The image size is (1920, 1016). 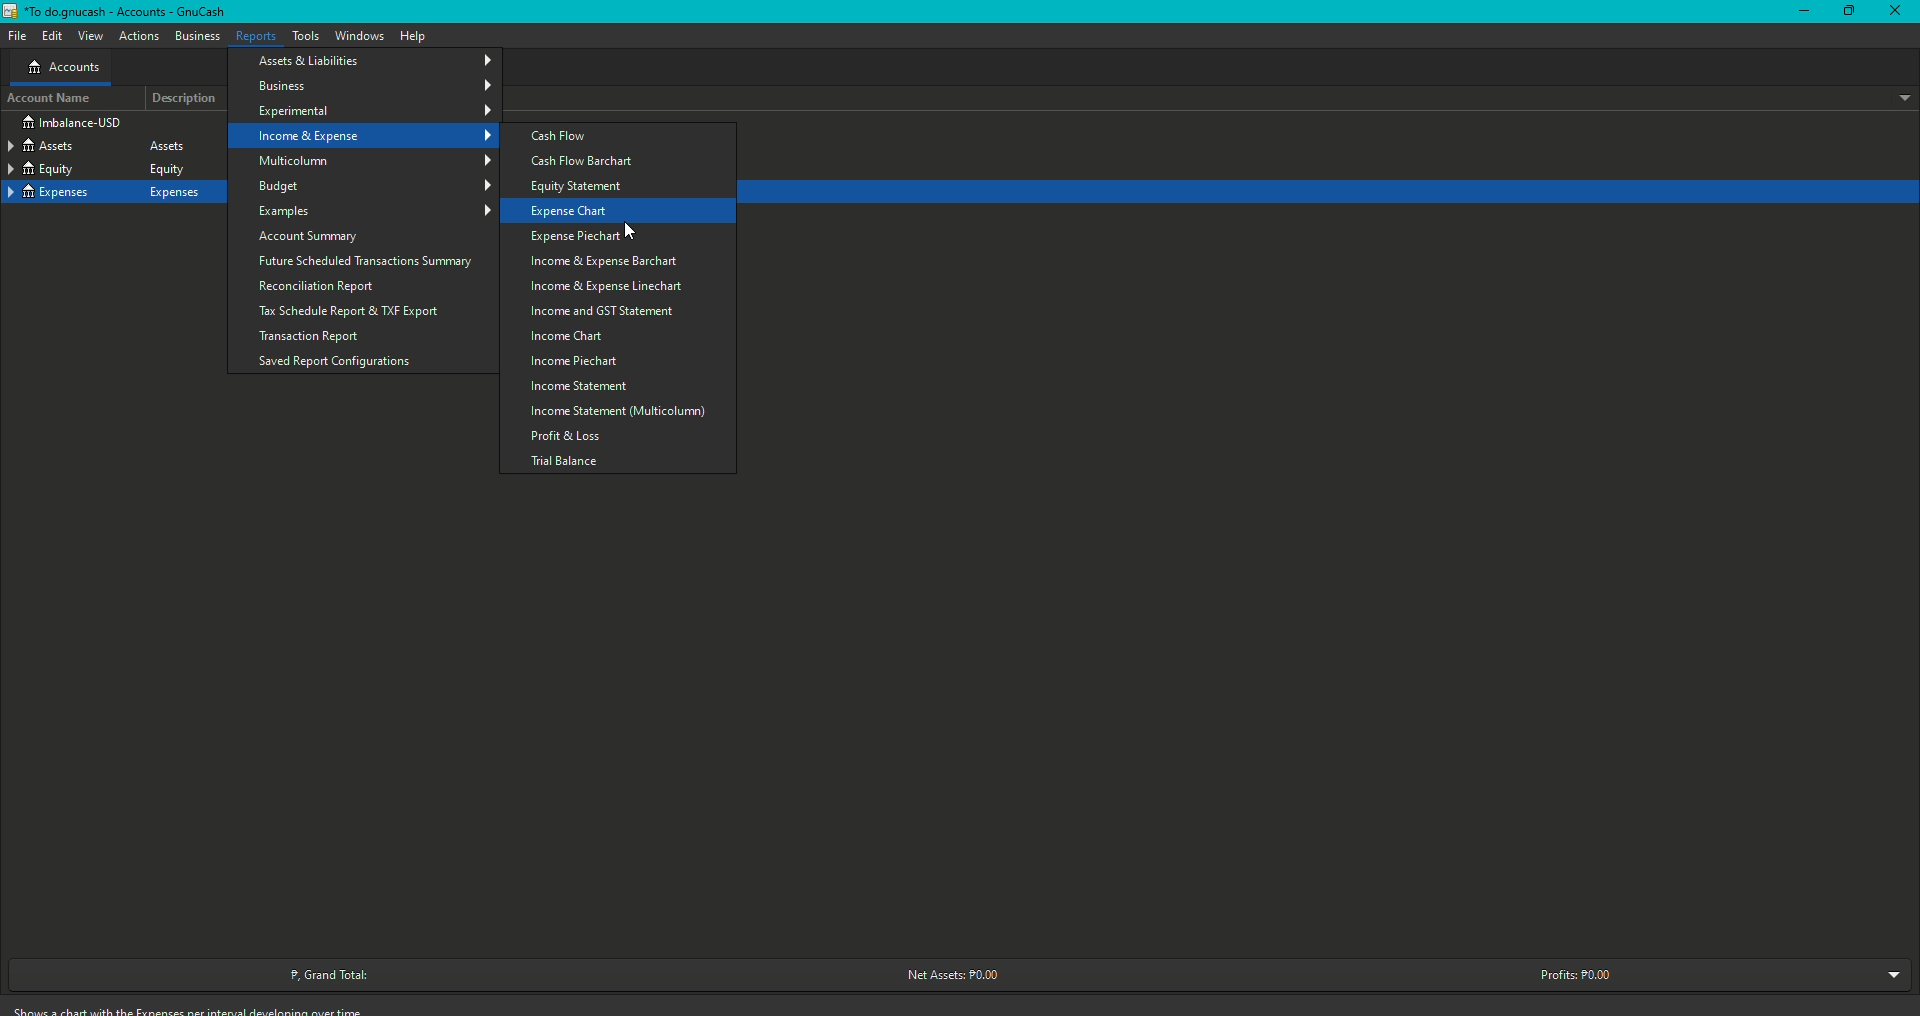 I want to click on Edit, so click(x=50, y=34).